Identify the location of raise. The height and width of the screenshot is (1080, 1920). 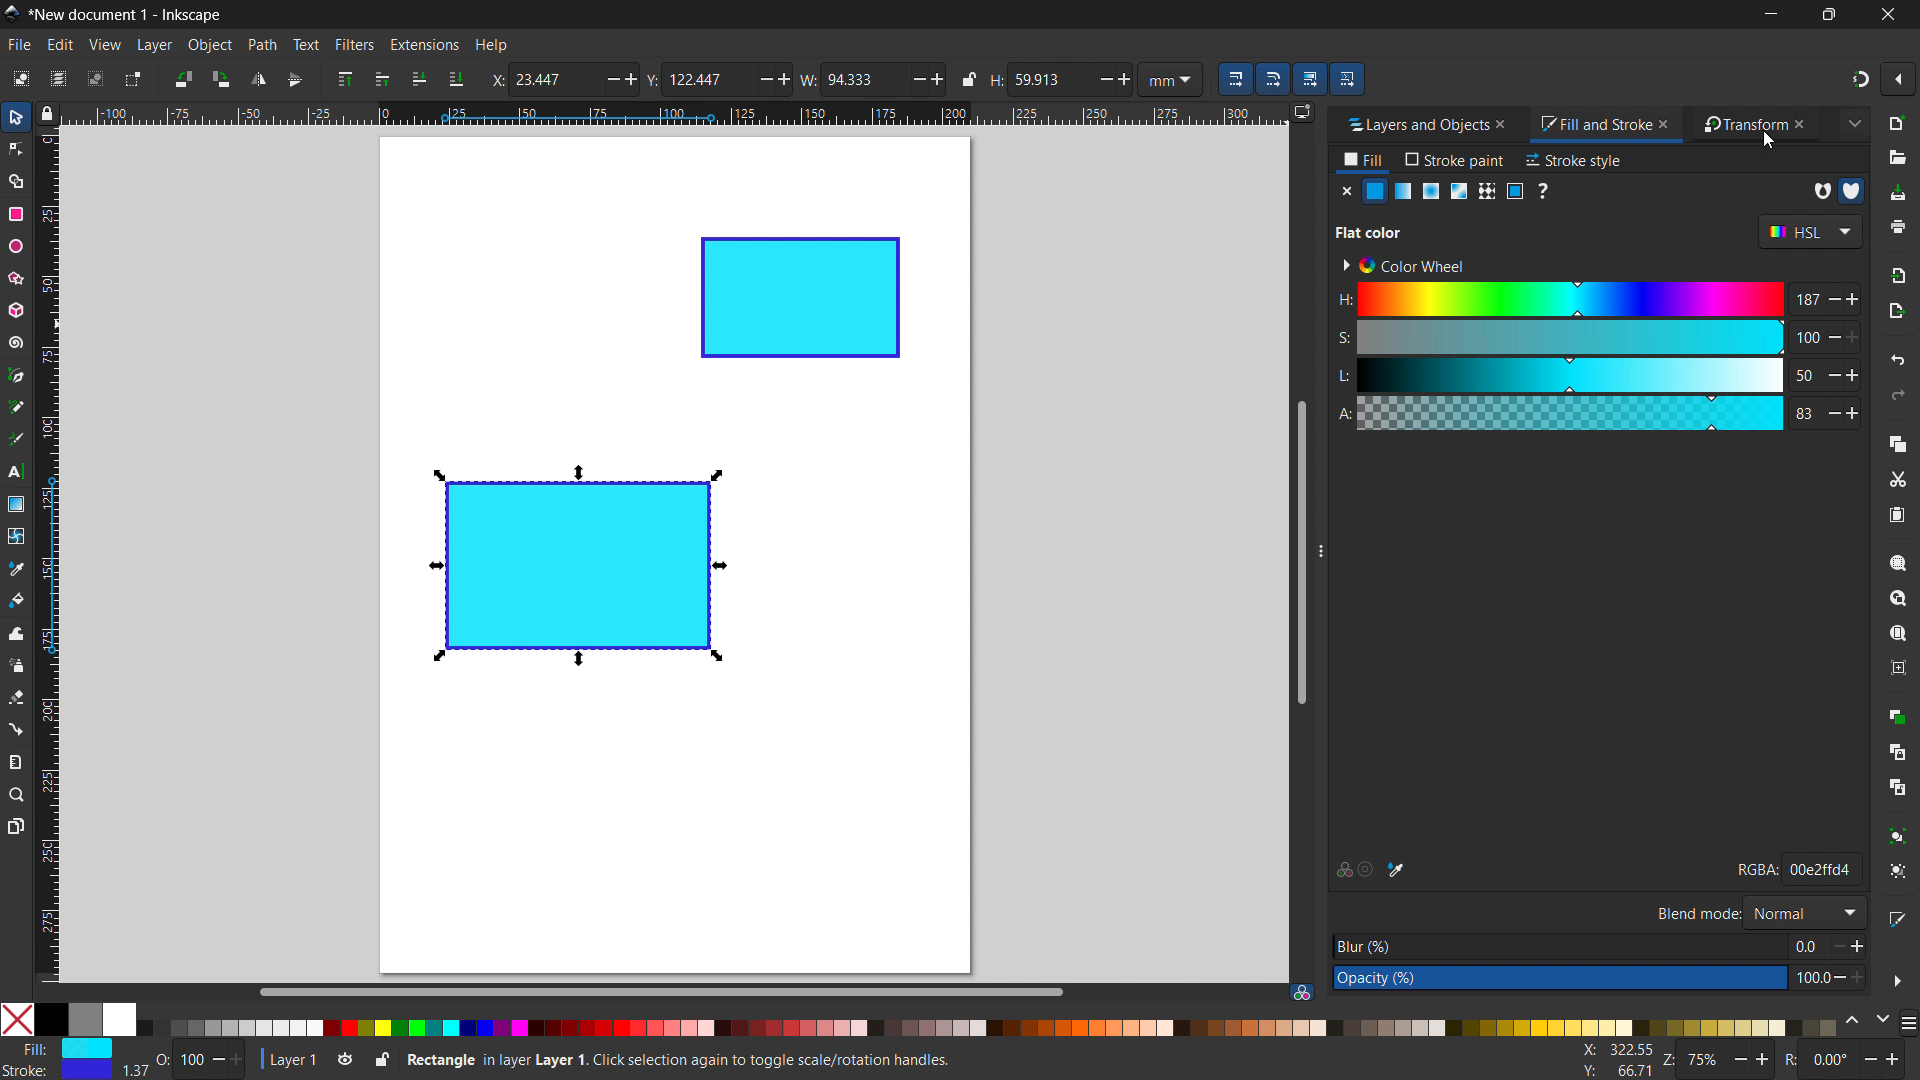
(382, 79).